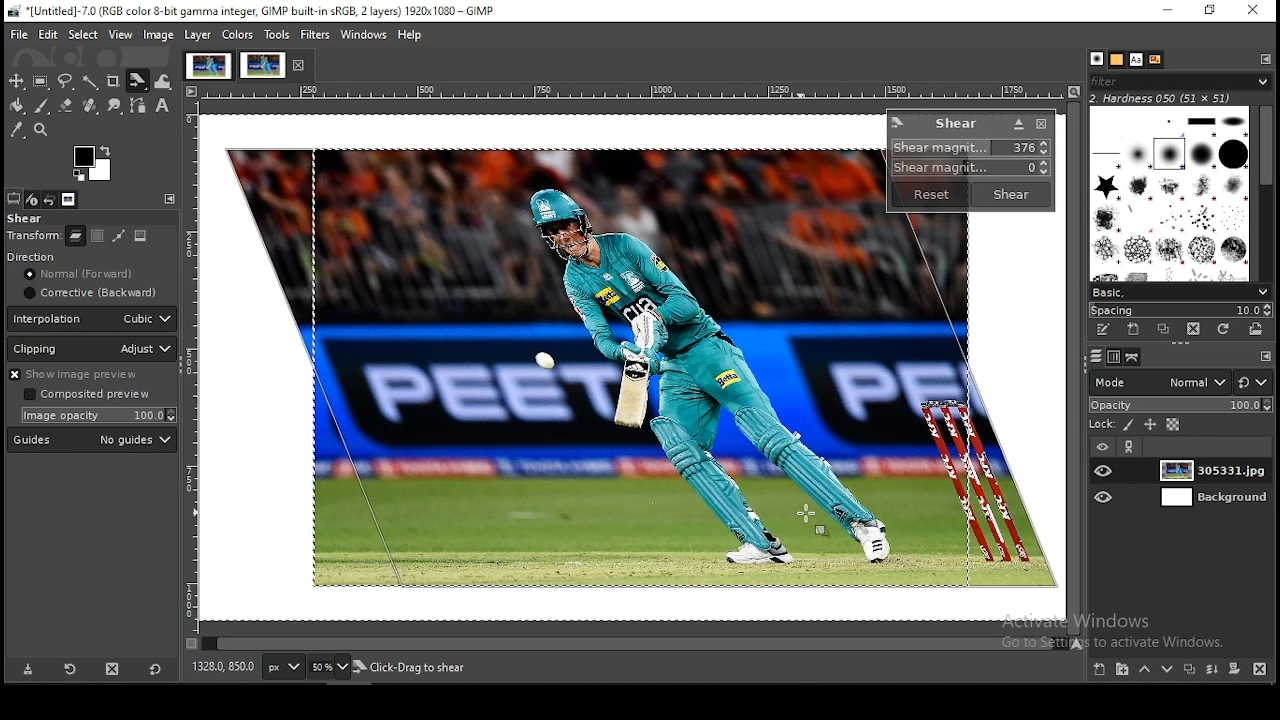 This screenshot has height=720, width=1280. I want to click on reset to default, so click(155, 670).